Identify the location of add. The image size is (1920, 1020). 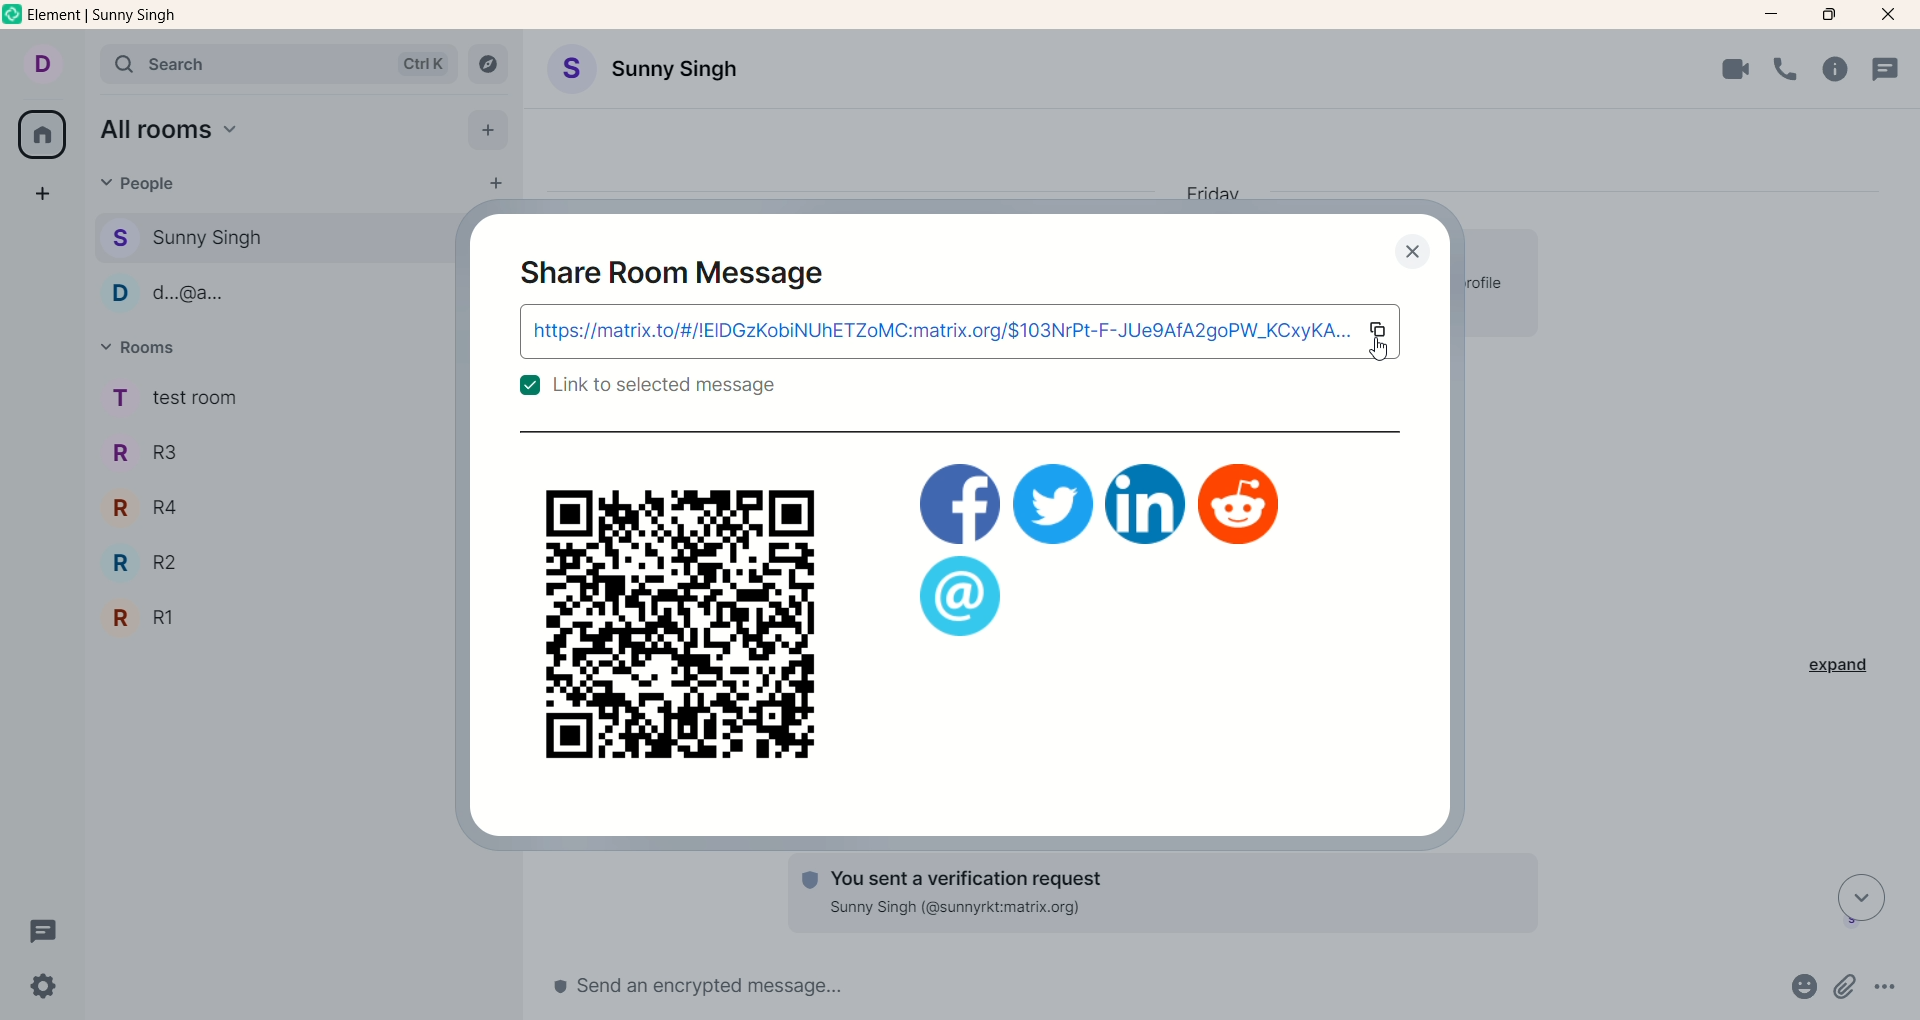
(490, 133).